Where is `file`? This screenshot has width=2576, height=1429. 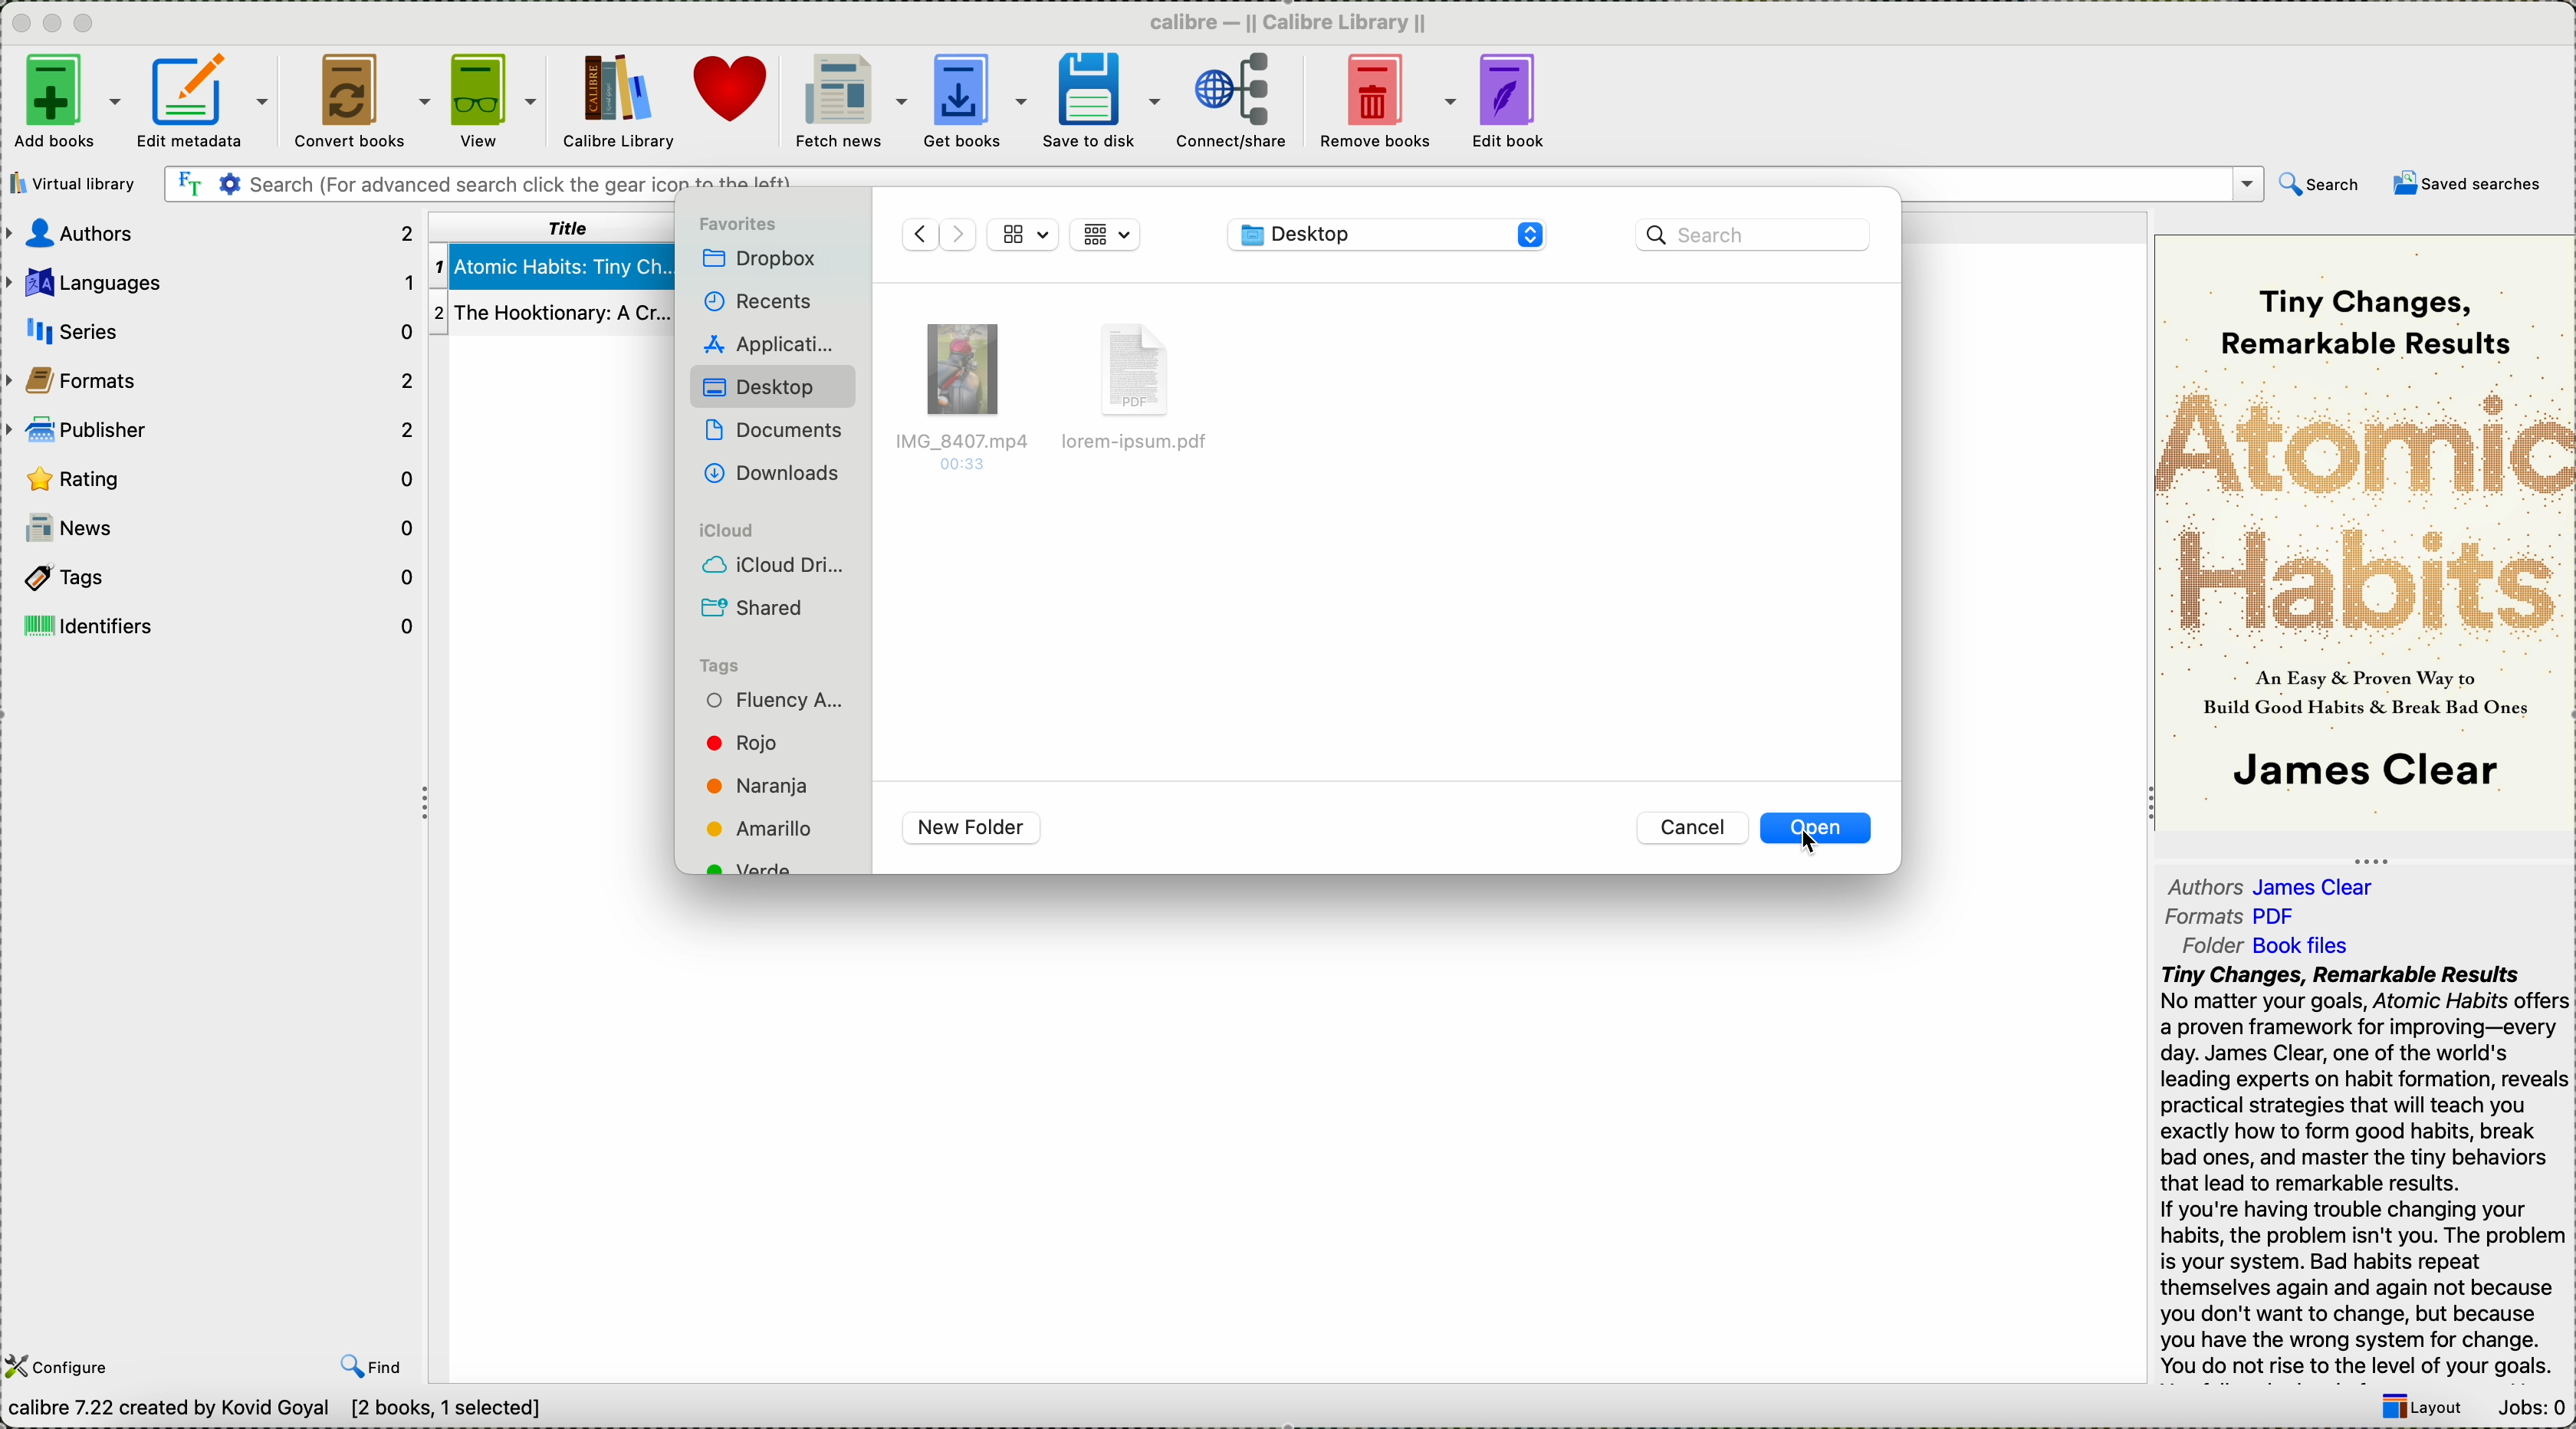
file is located at coordinates (966, 391).